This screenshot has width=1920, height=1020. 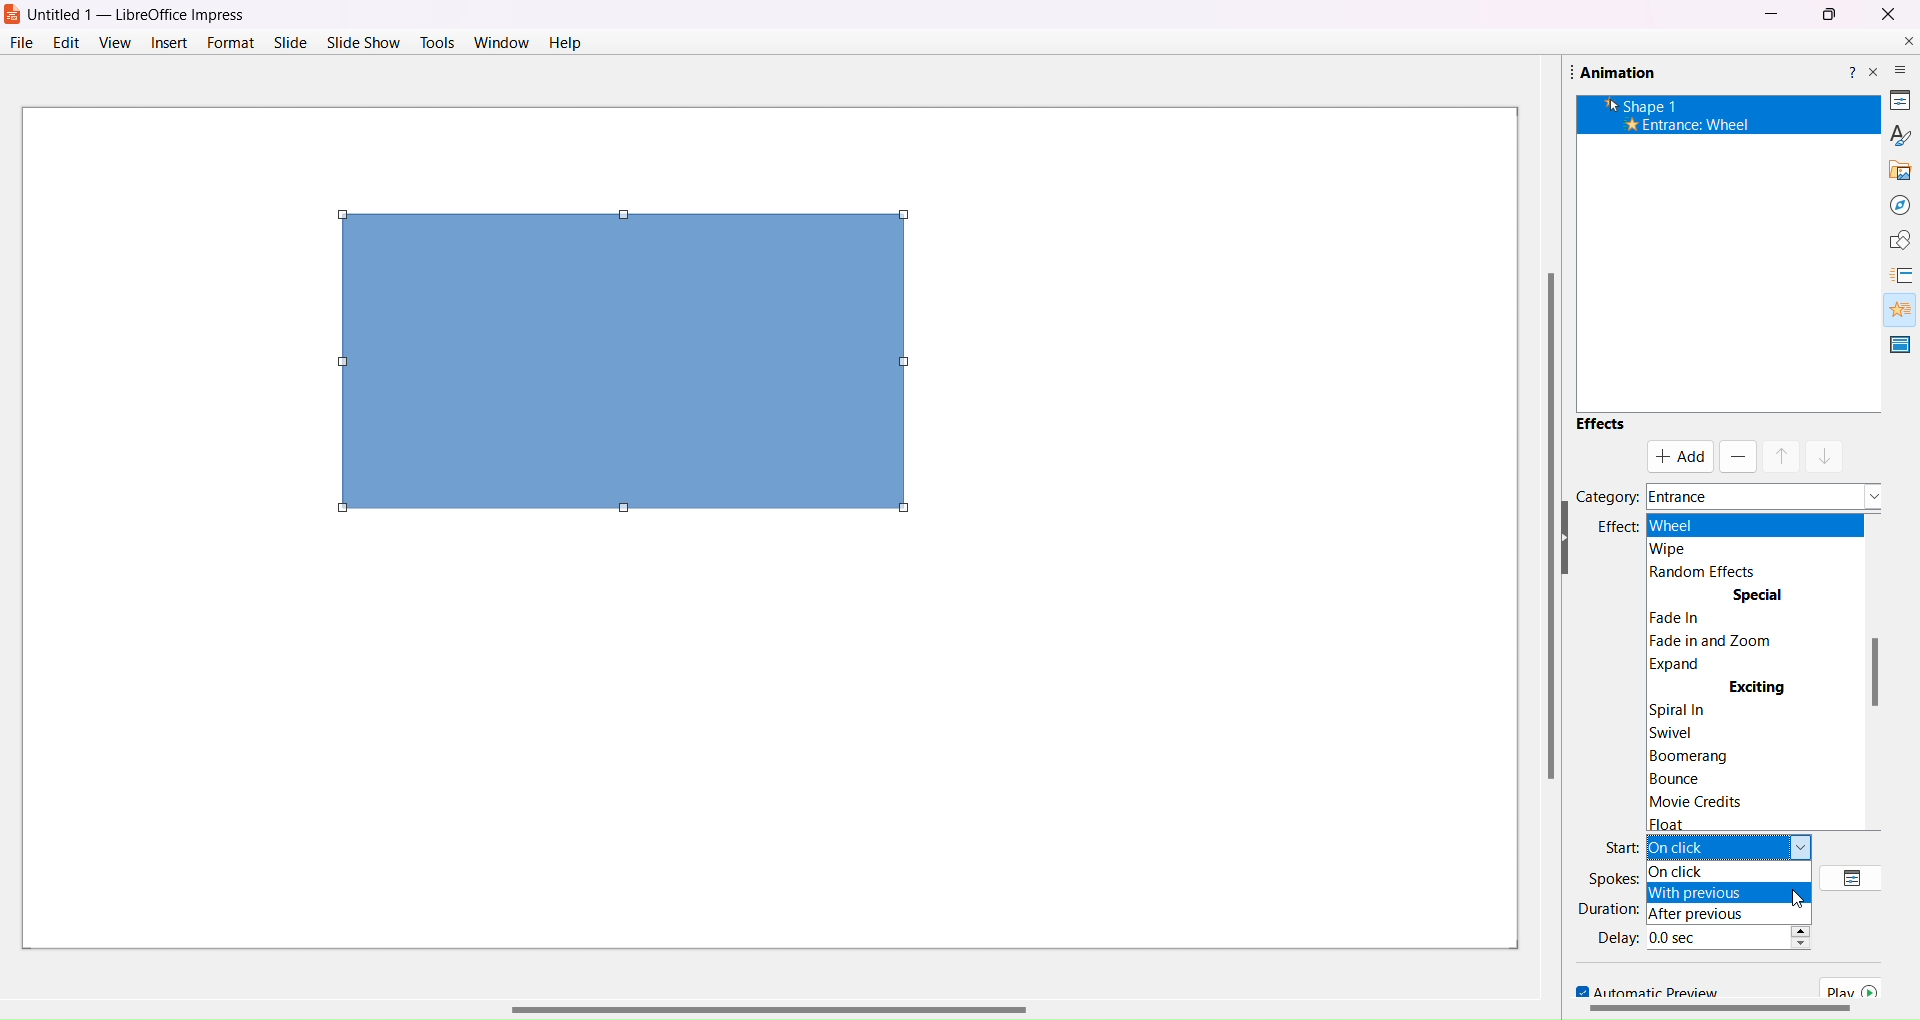 What do you see at coordinates (1756, 674) in the screenshot?
I see `t
Wipe
Random Effects
Special
Fade In
Fade in and Zoom
Expand
Exciting
Spiral In
Swivel
Boomerang
Bounce
Movie Credits
A]` at bounding box center [1756, 674].